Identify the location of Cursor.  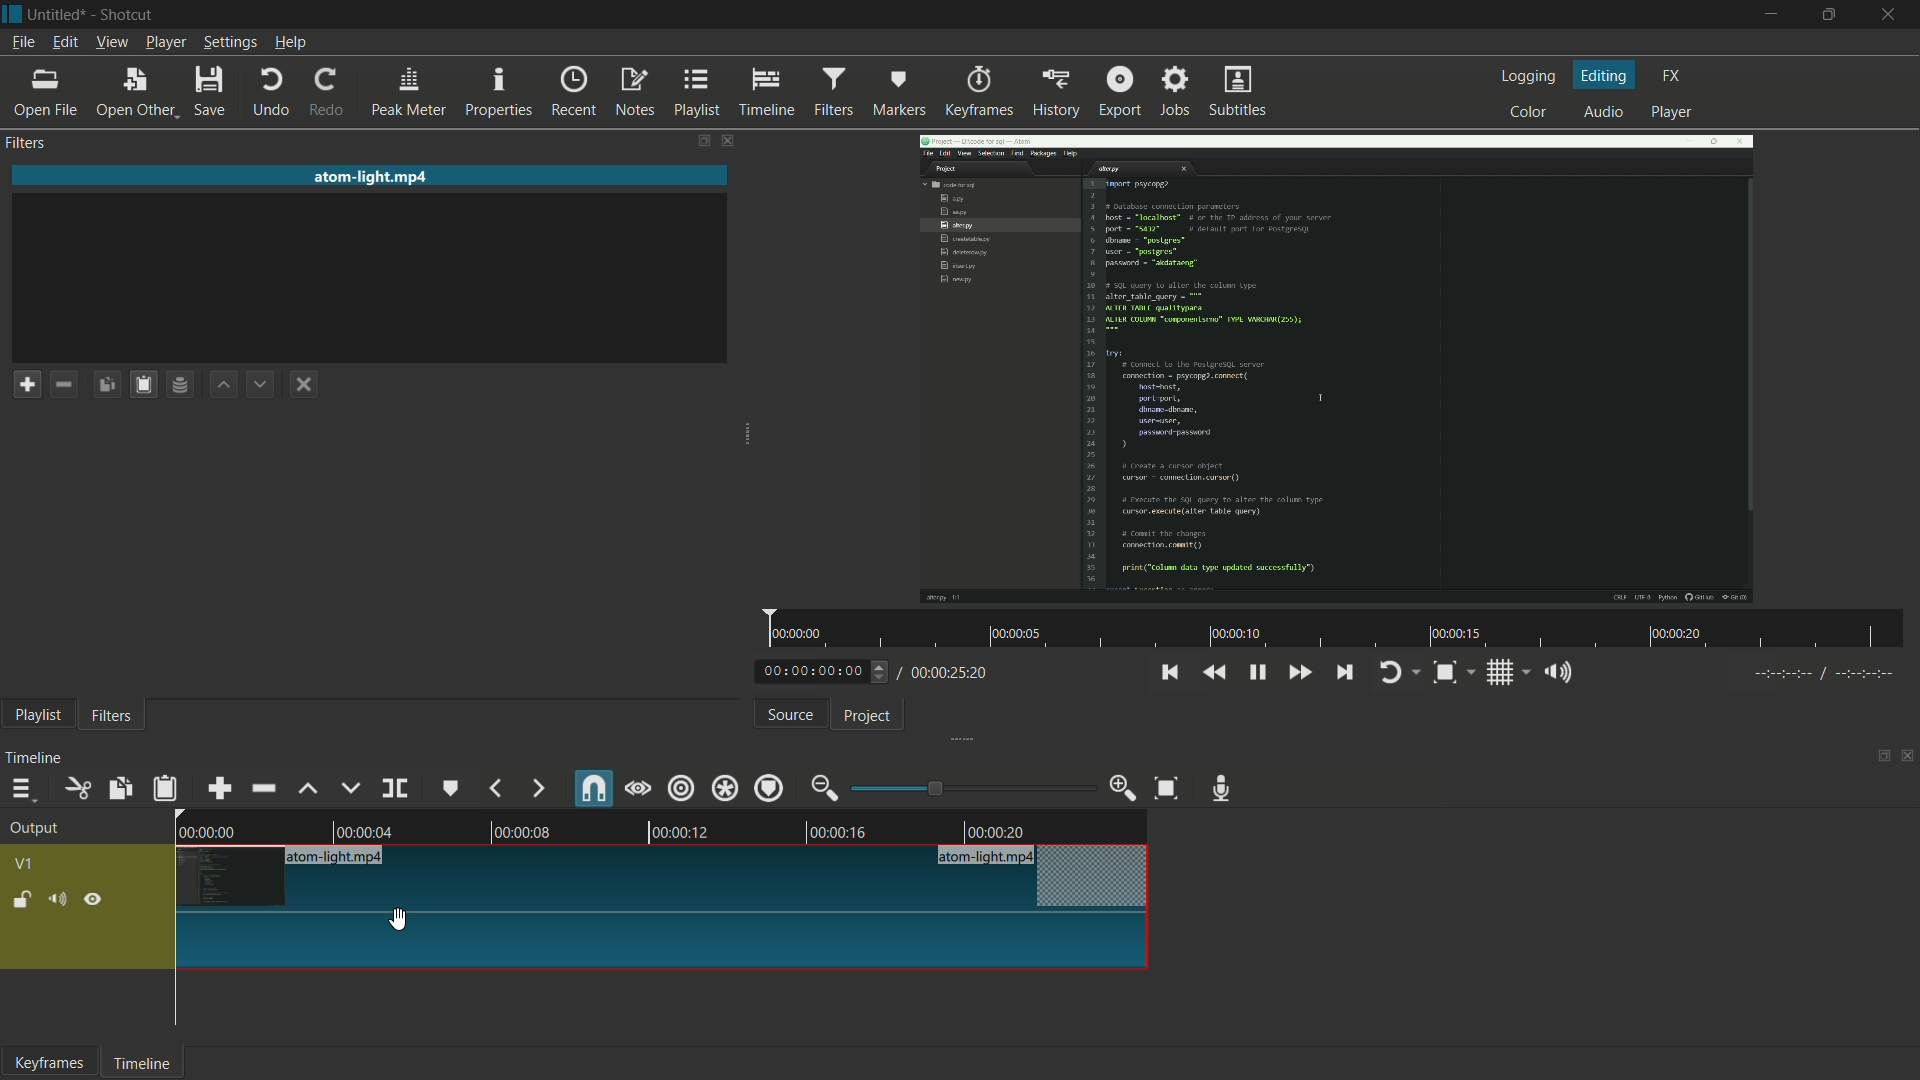
(399, 922).